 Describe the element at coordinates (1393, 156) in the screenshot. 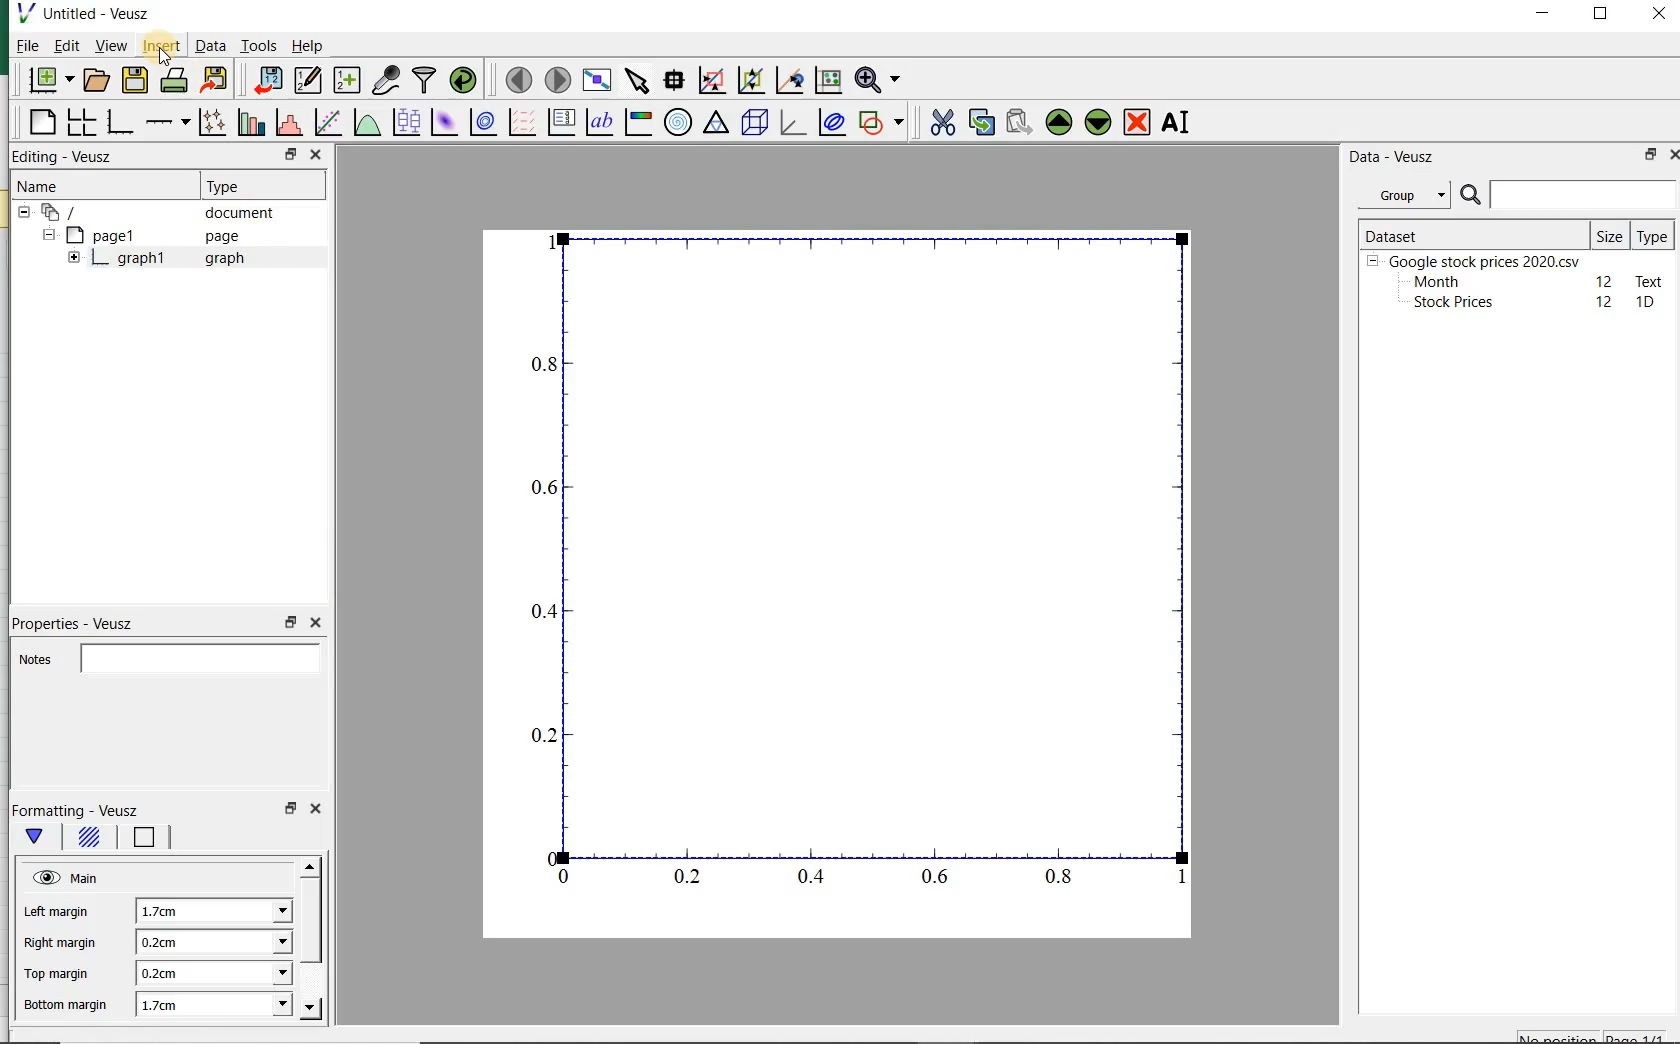

I see `Data - Veusz` at that location.